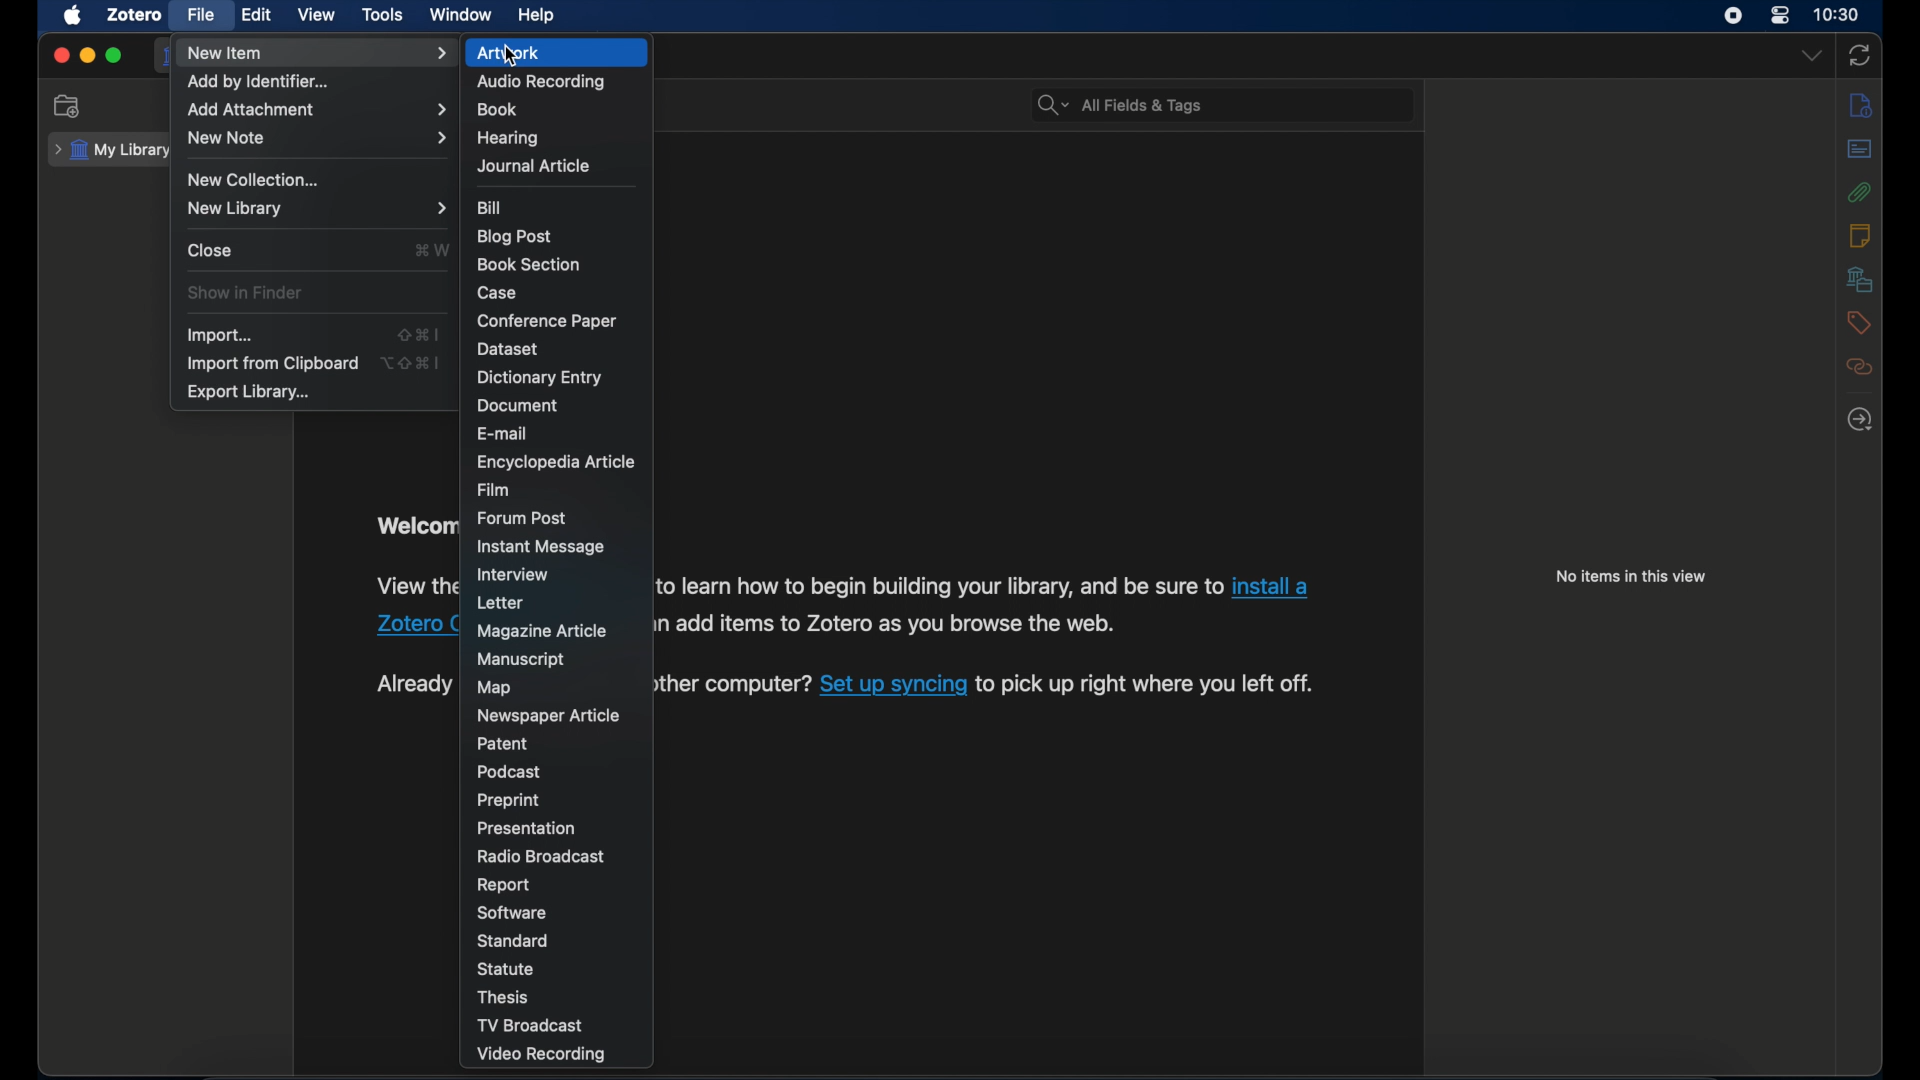 The height and width of the screenshot is (1080, 1920). I want to click on book section, so click(528, 265).